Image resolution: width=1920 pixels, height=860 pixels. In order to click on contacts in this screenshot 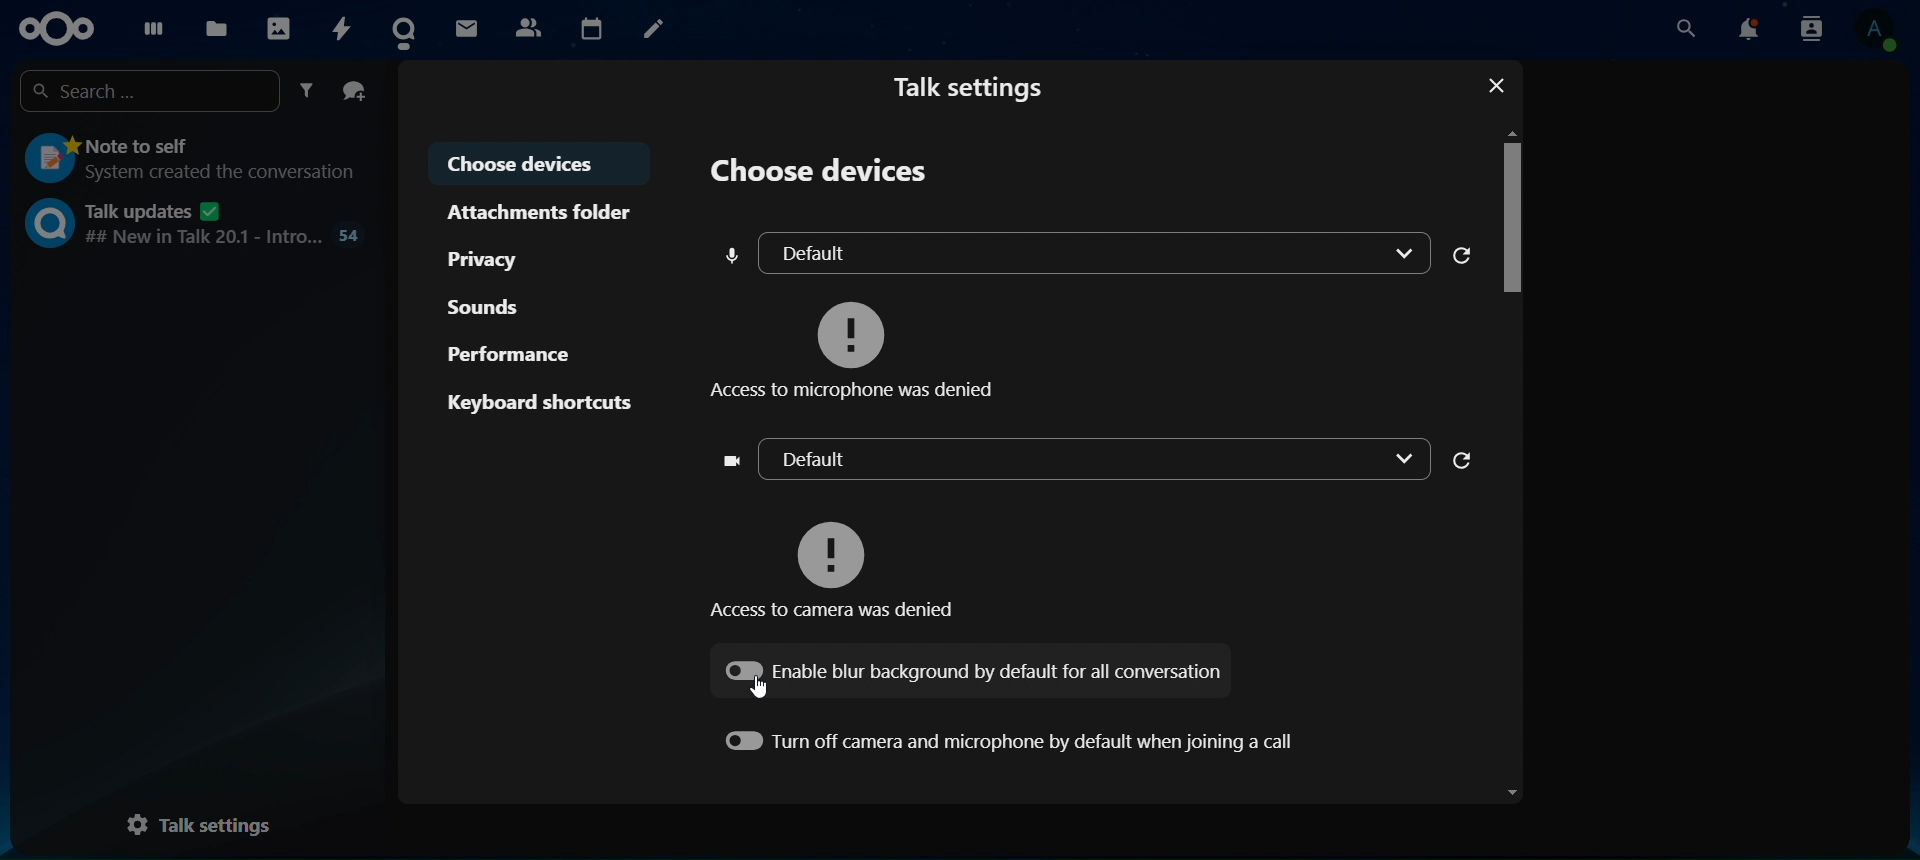, I will do `click(526, 27)`.